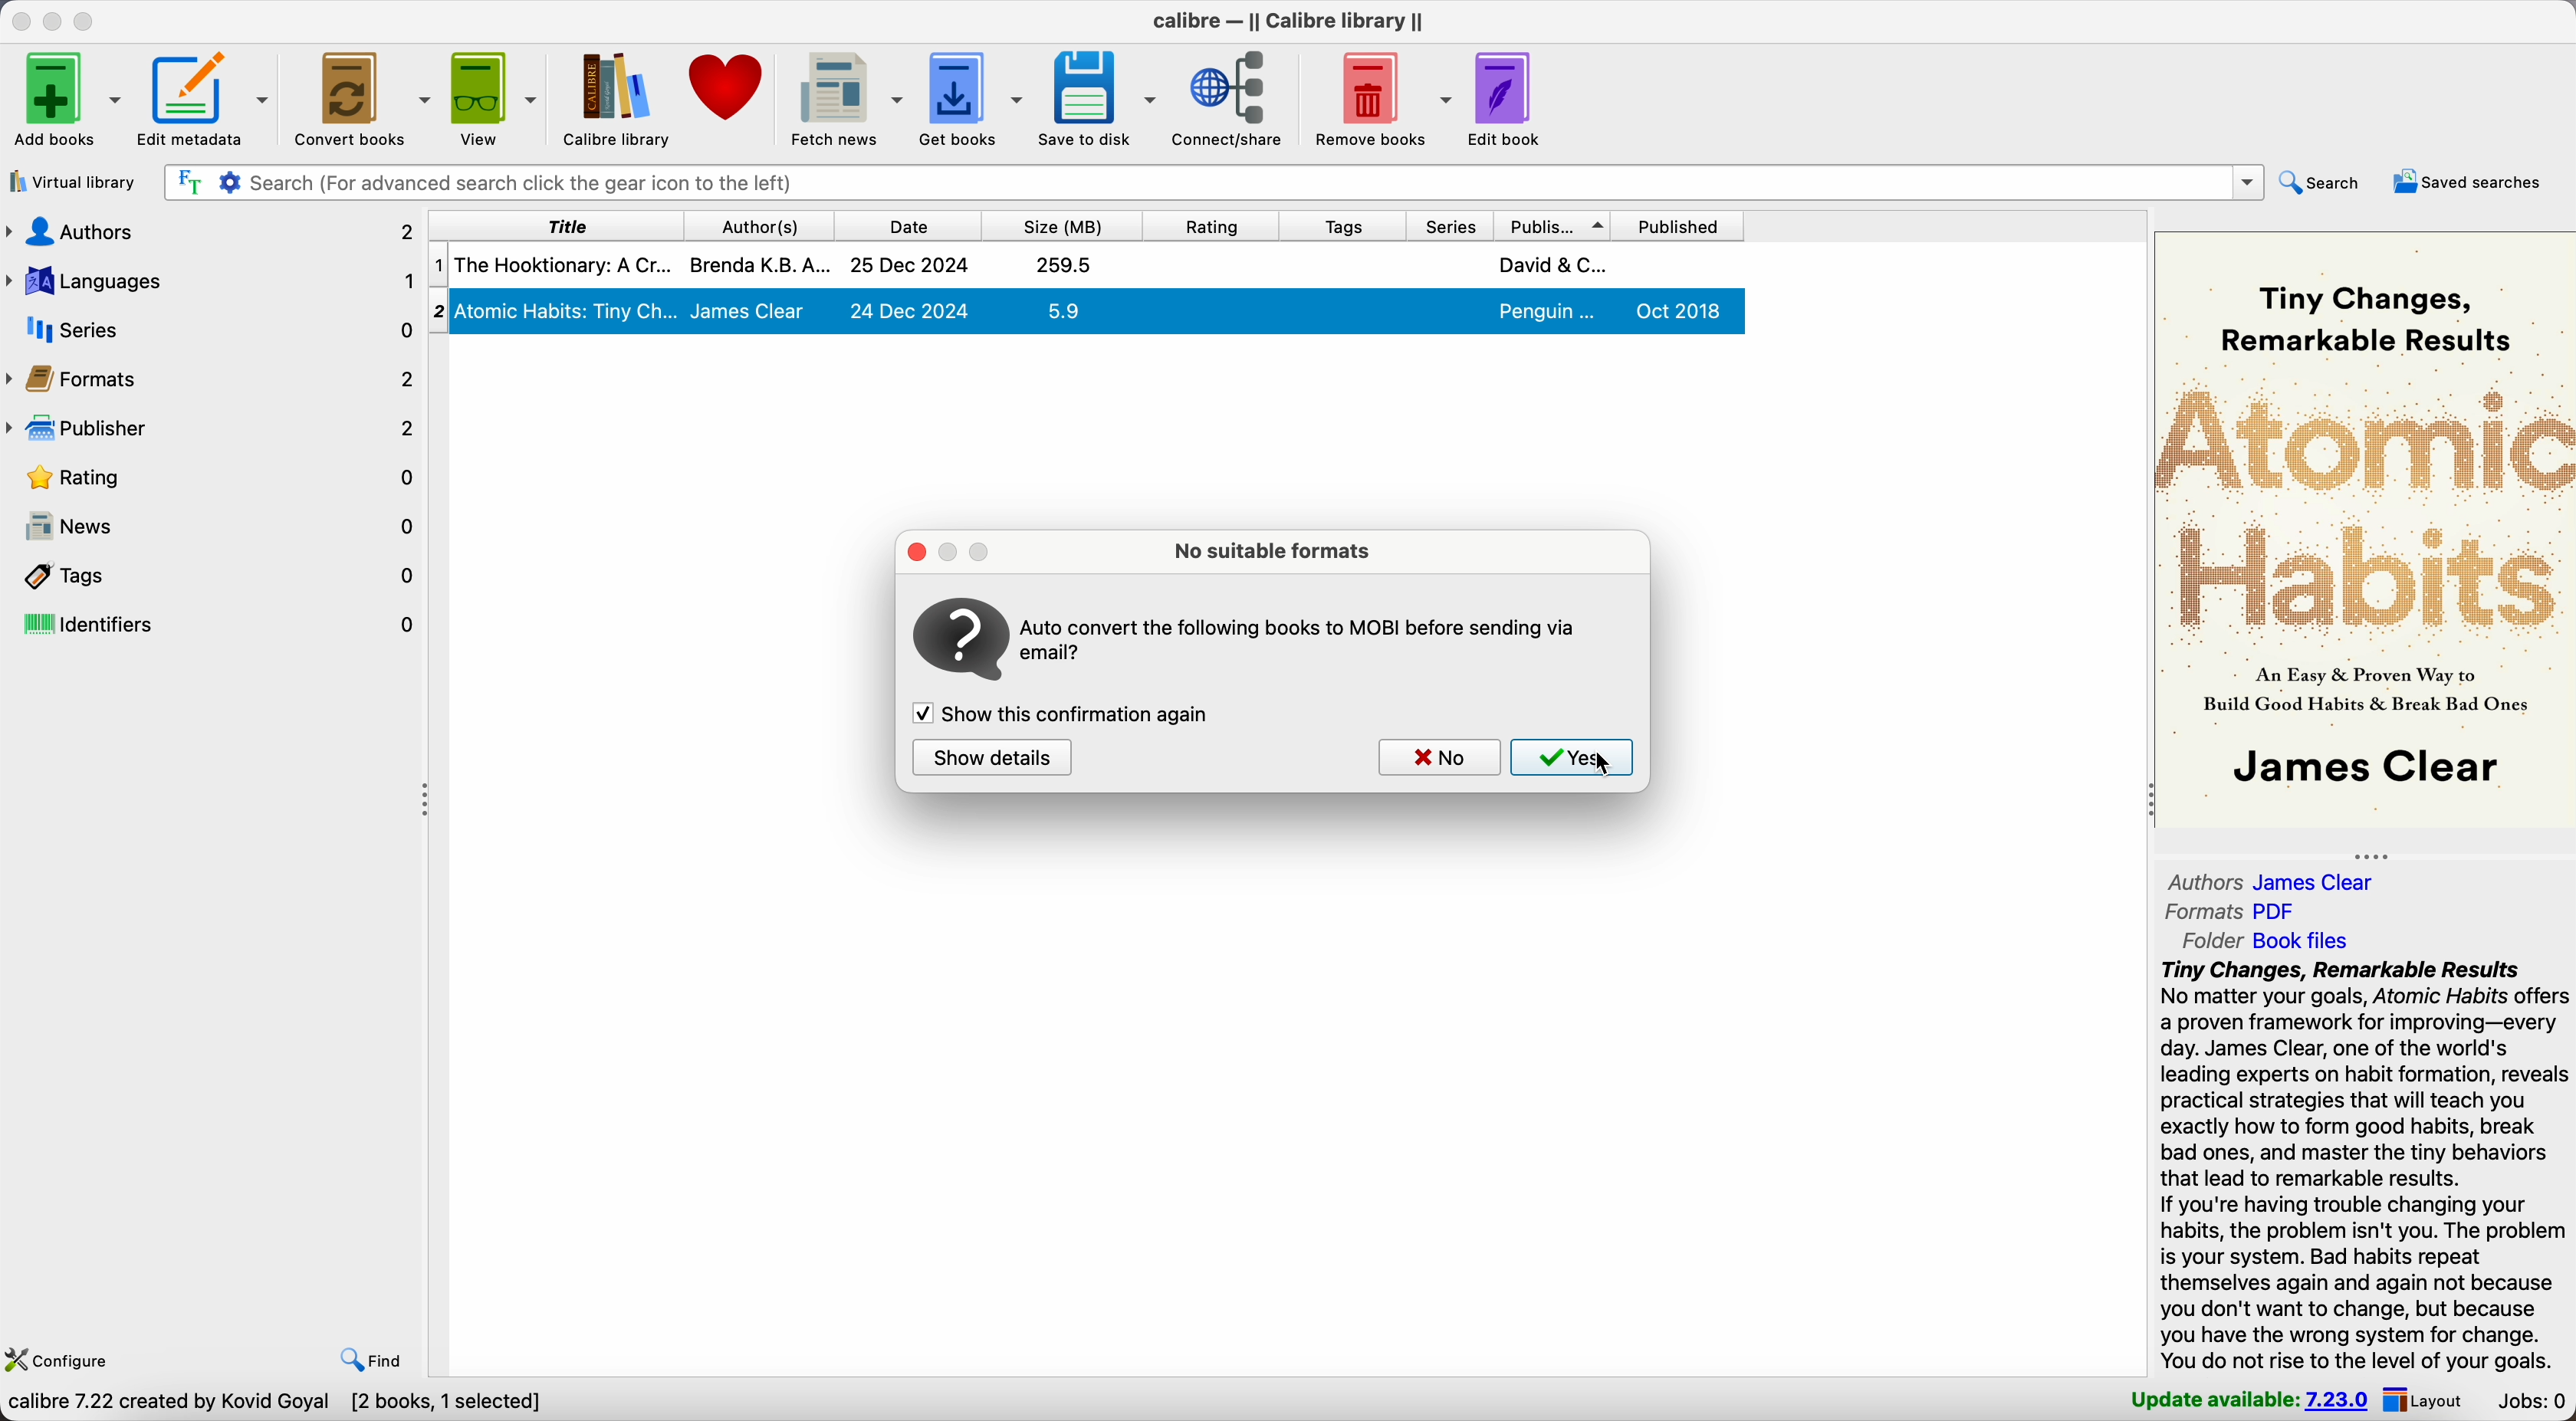 Image resolution: width=2576 pixels, height=1421 pixels. What do you see at coordinates (2272, 881) in the screenshot?
I see `authors James Clear` at bounding box center [2272, 881].